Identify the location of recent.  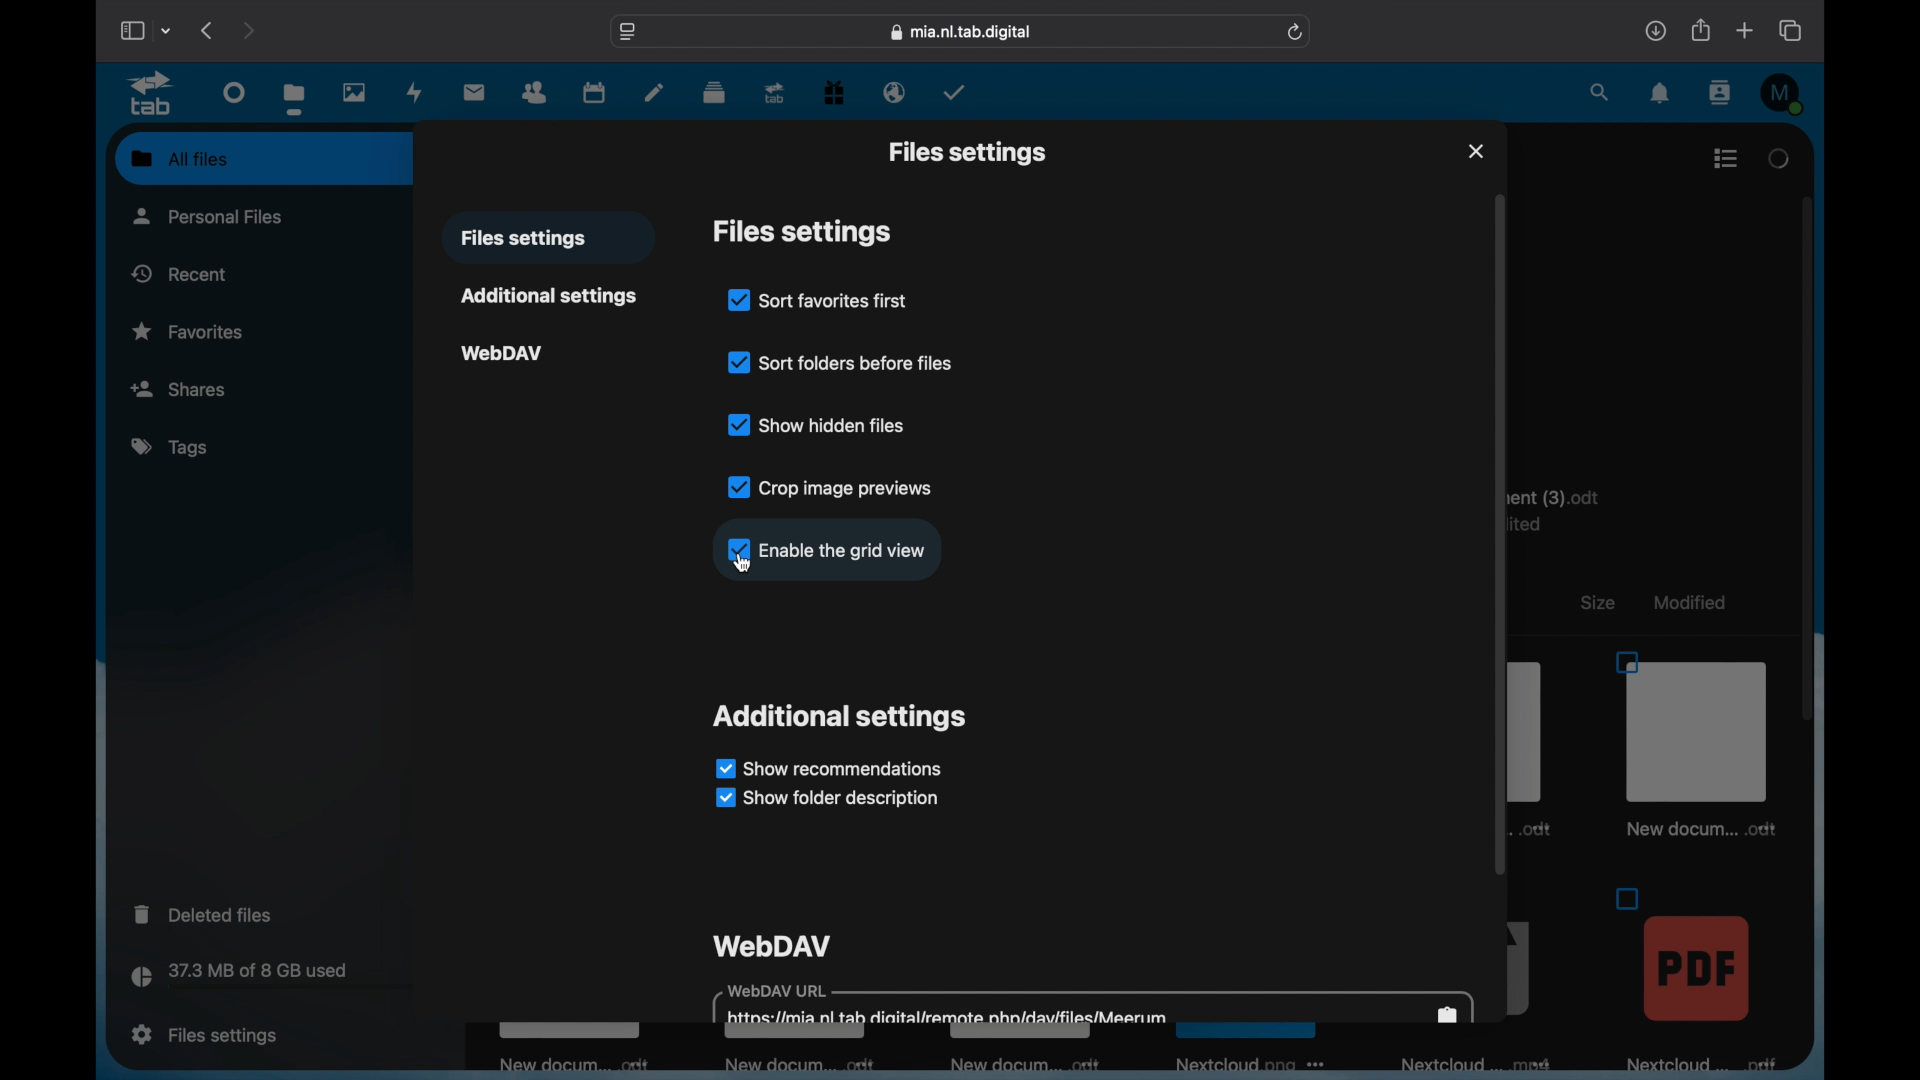
(179, 273).